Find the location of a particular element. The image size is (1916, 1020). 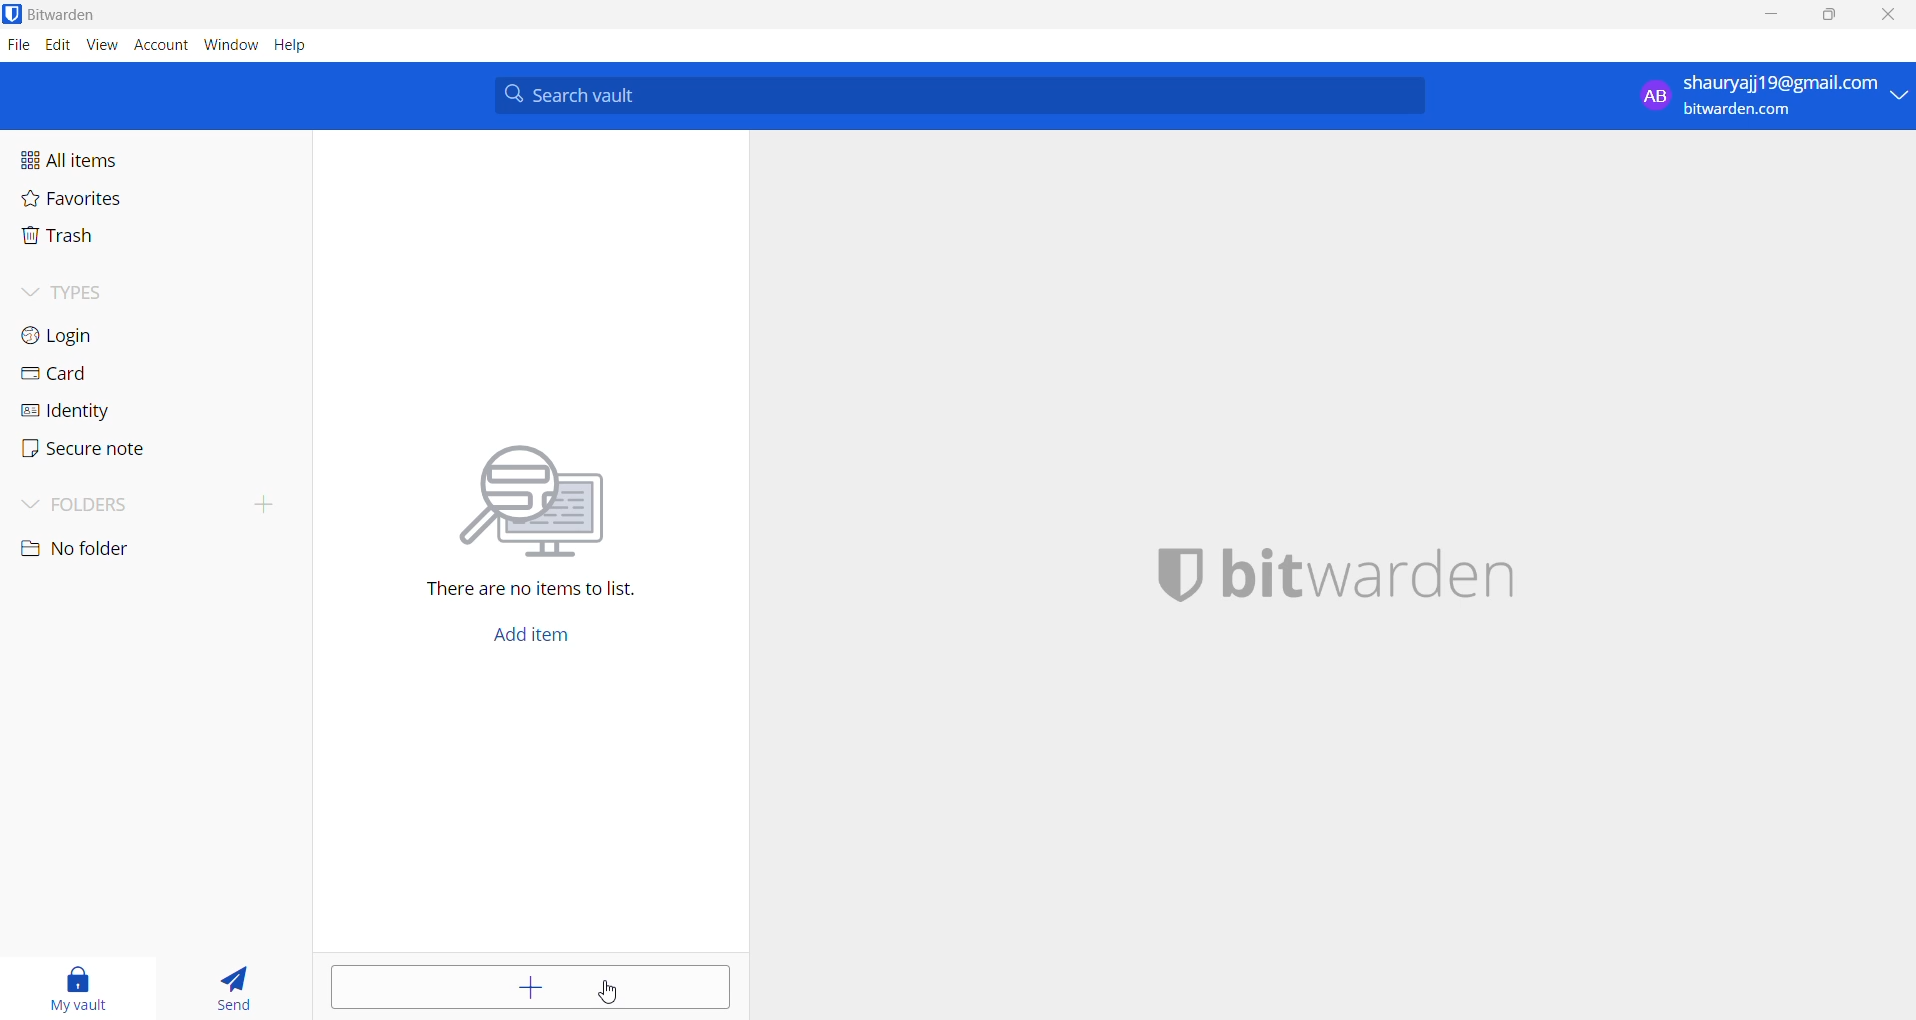

search bar is located at coordinates (959, 95).